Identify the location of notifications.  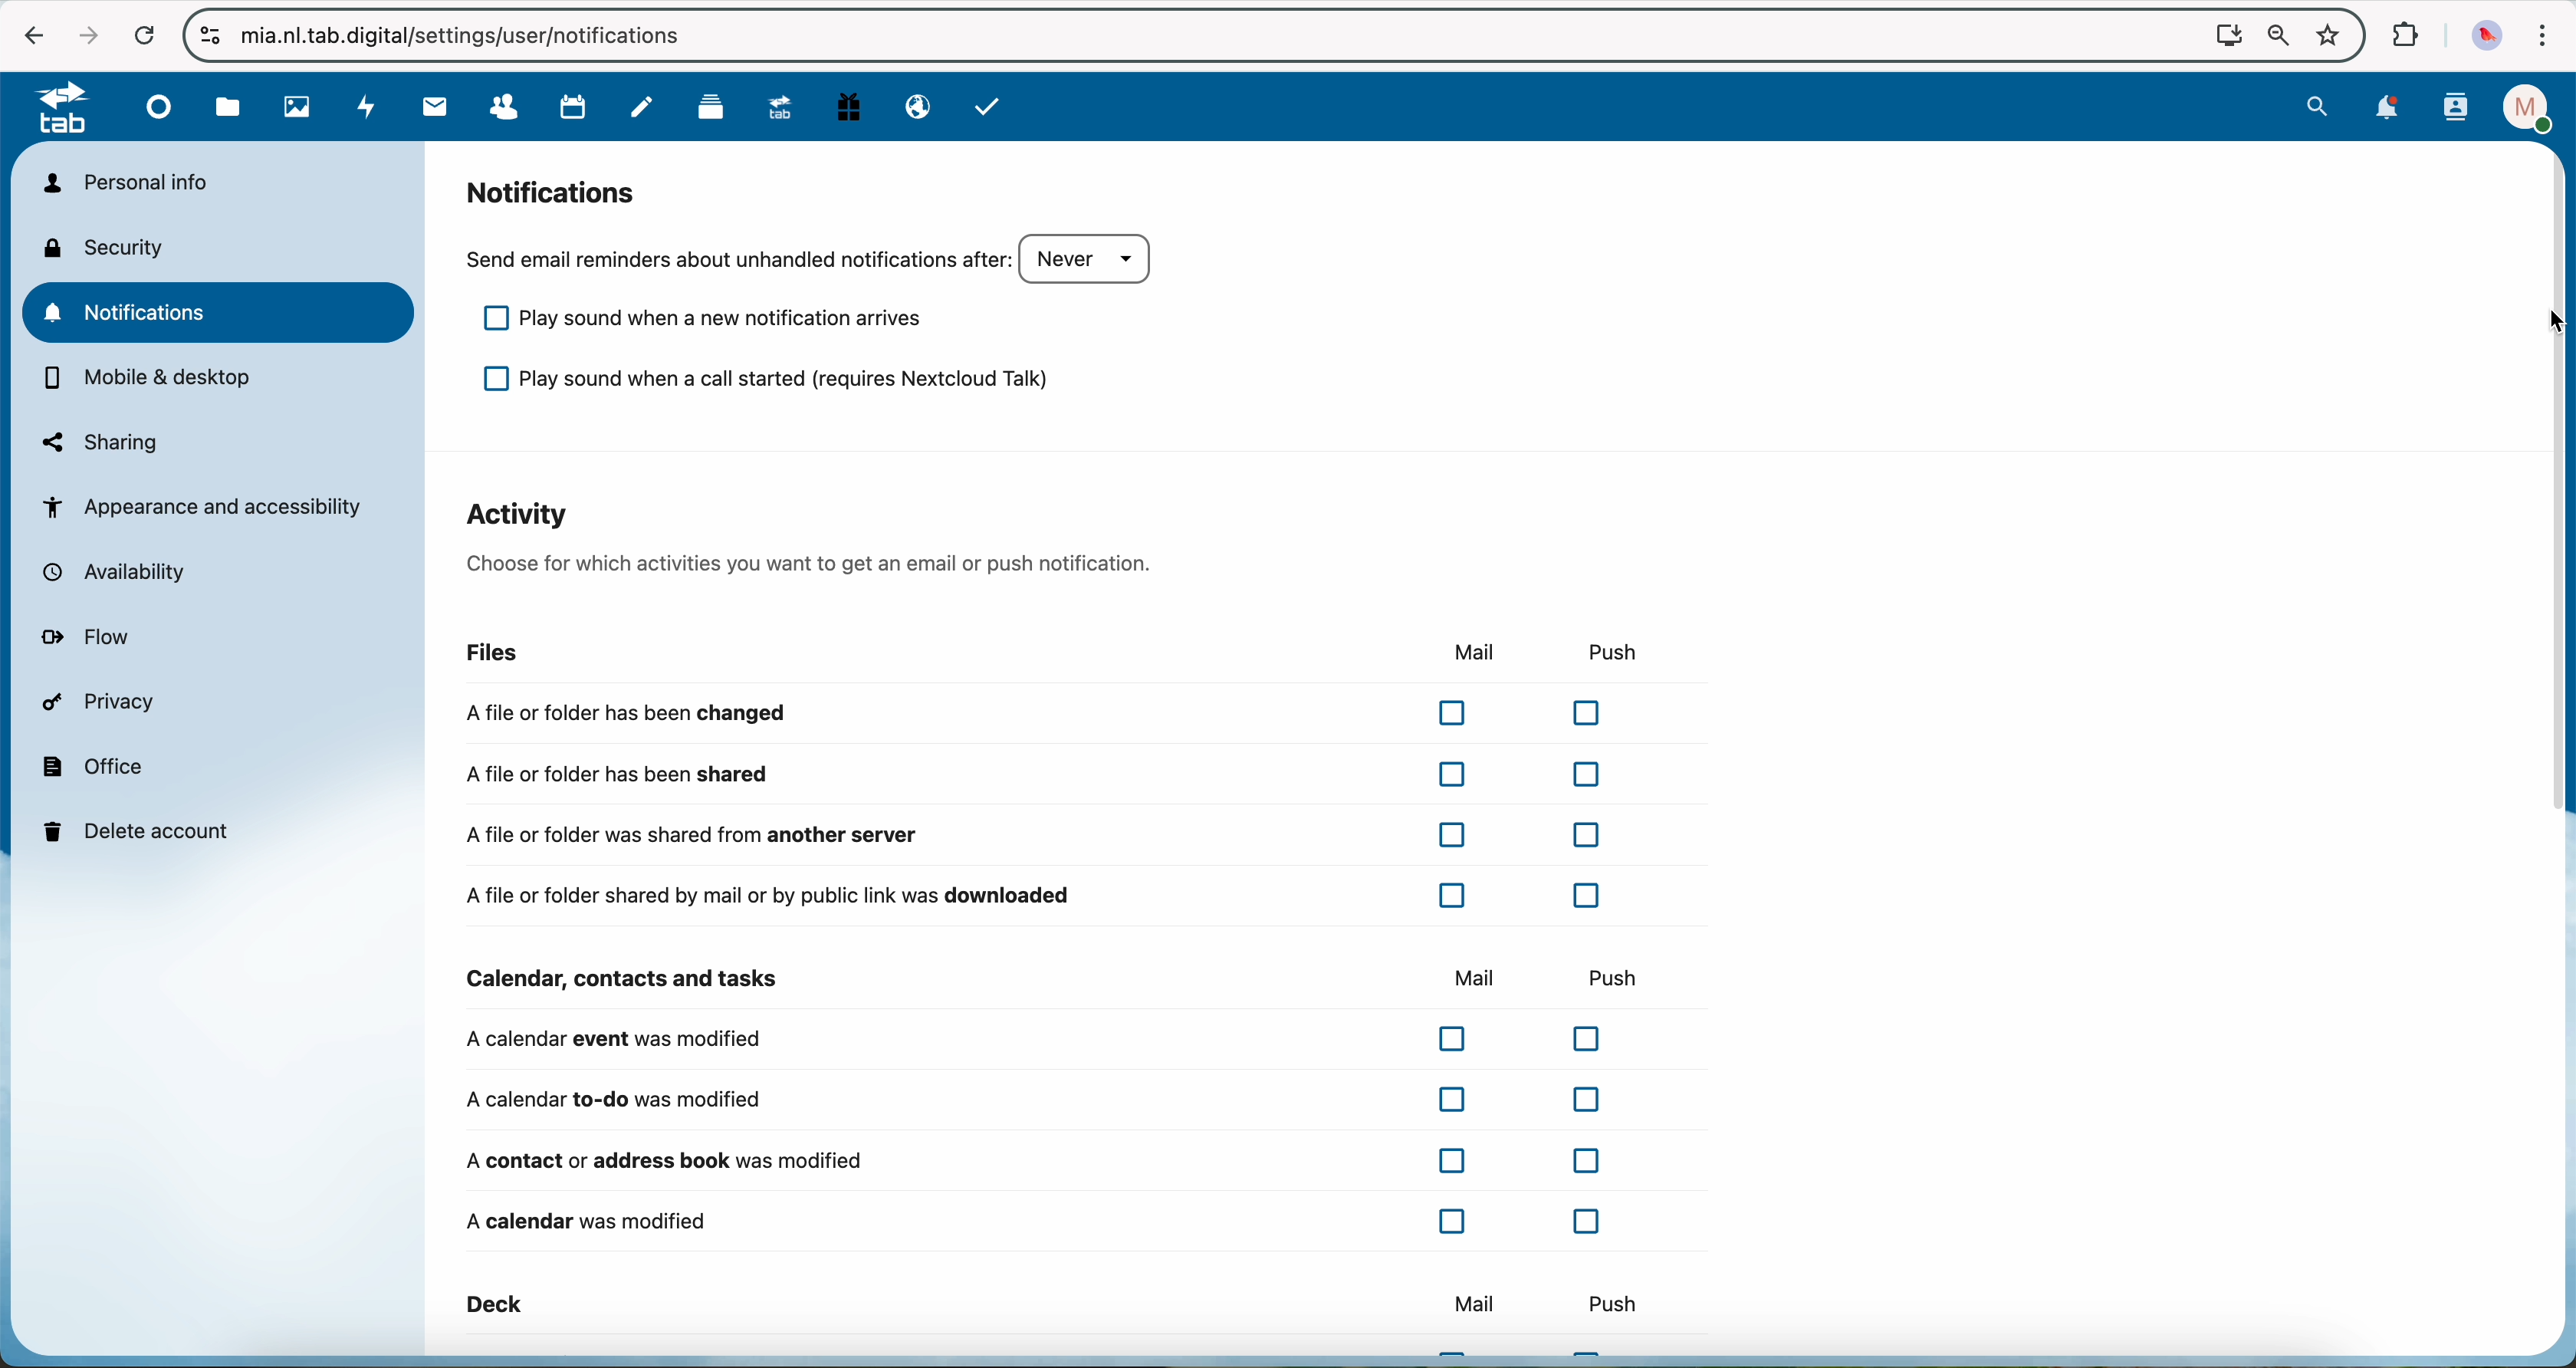
(222, 312).